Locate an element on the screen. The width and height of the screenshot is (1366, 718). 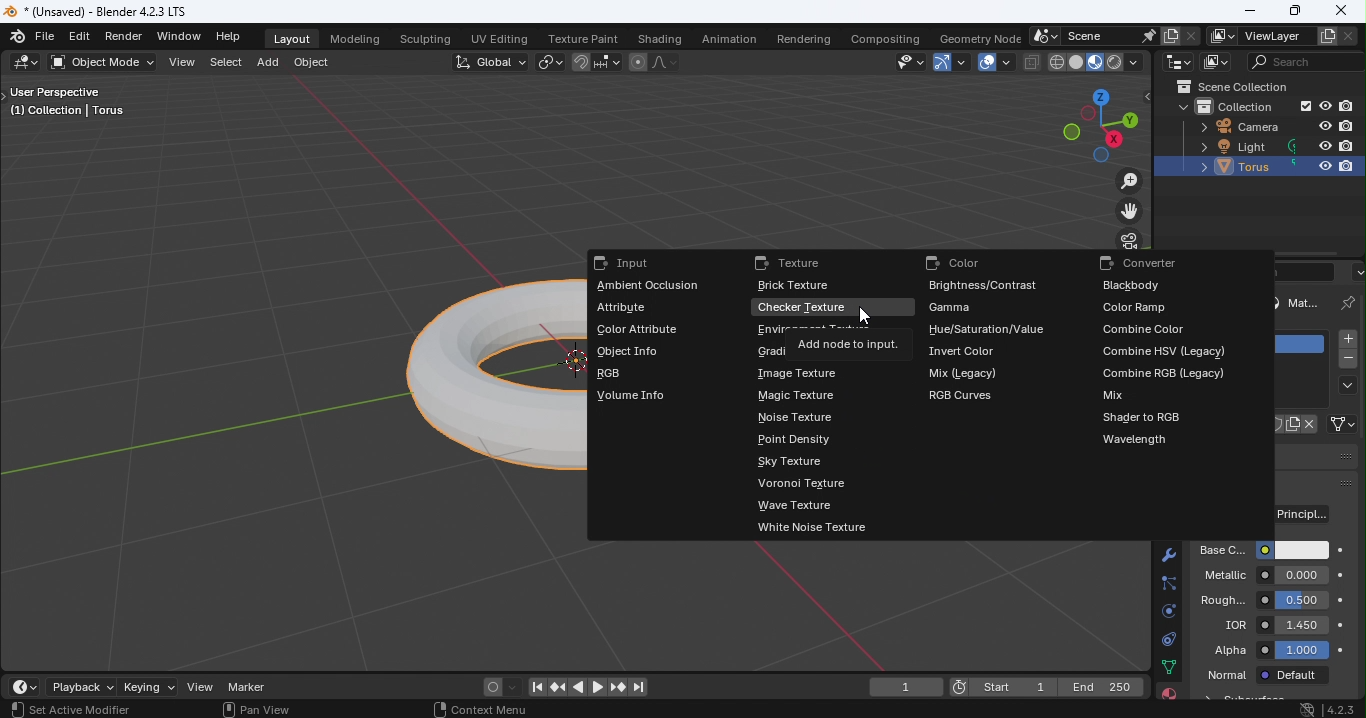
Blender logo is located at coordinates (16, 36).